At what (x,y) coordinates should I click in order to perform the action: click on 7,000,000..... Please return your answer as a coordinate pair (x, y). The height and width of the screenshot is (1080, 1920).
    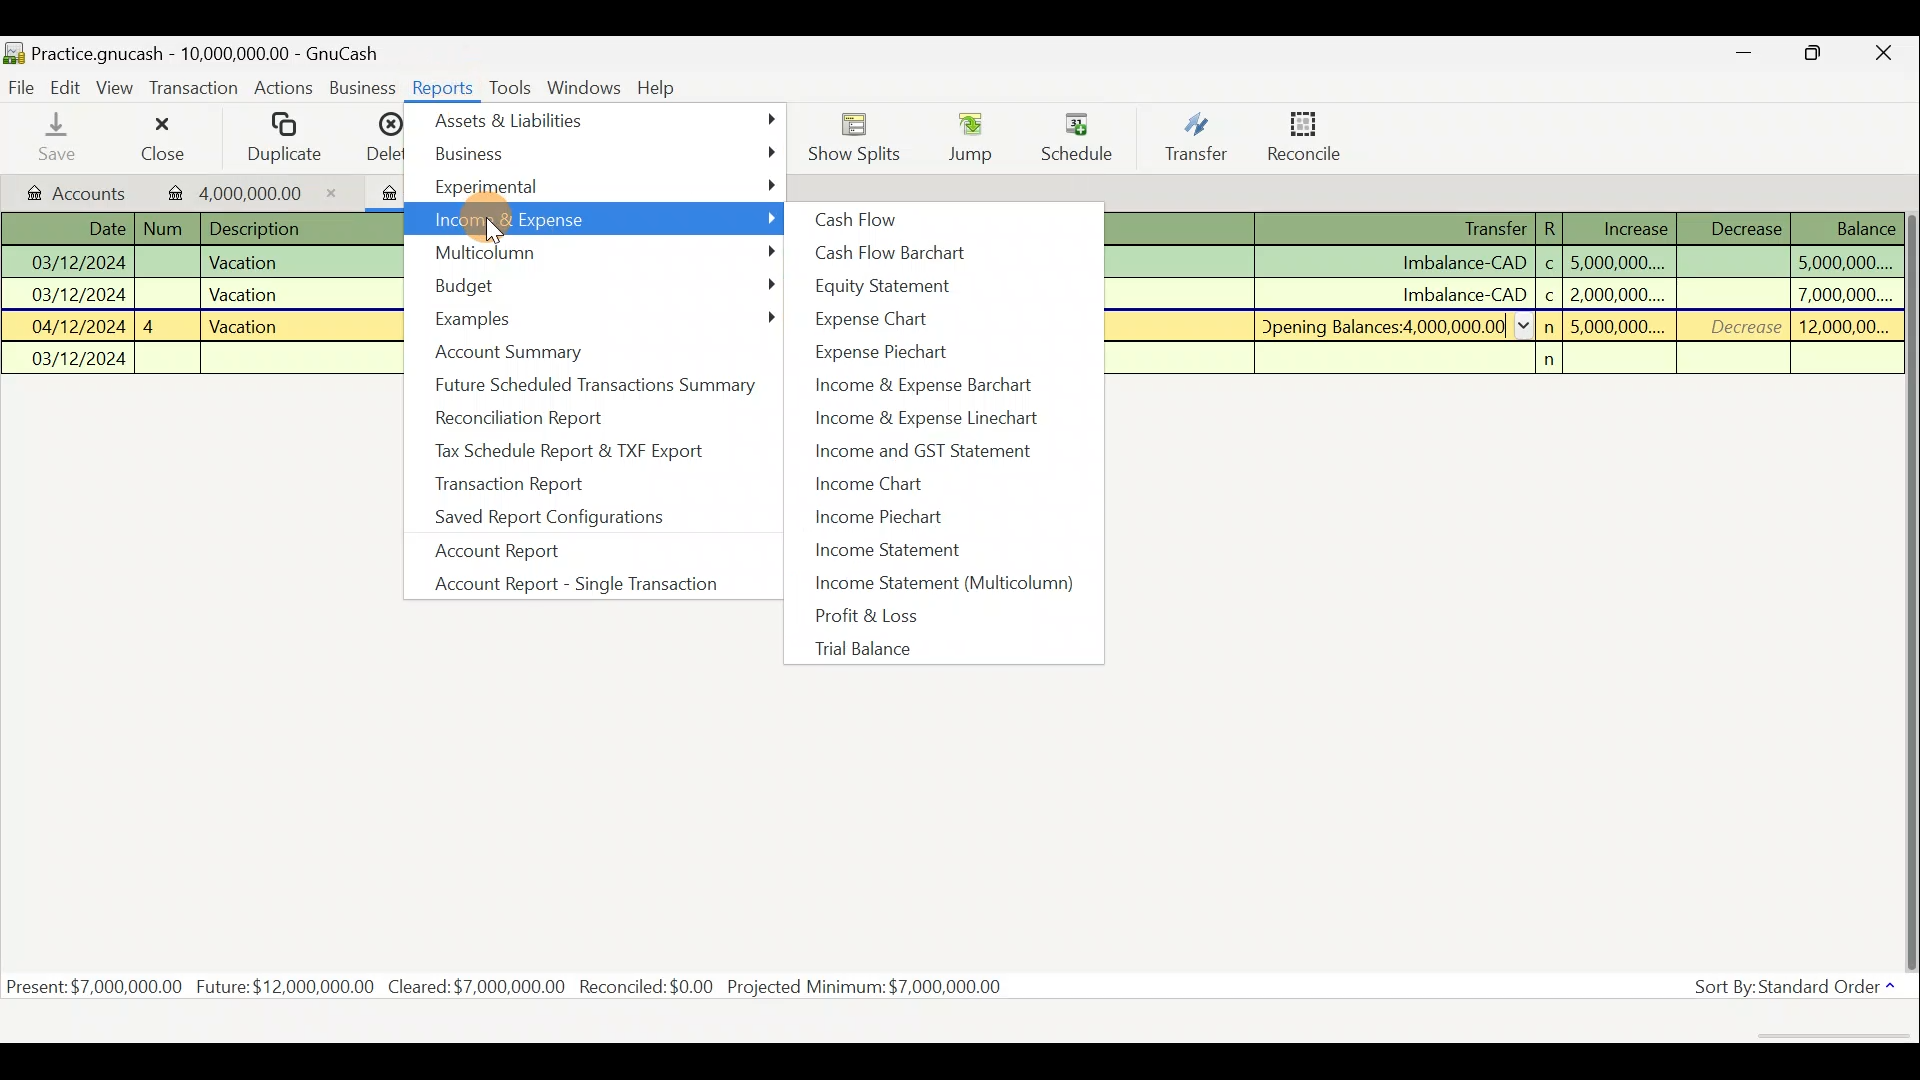
    Looking at the image, I should click on (1845, 294).